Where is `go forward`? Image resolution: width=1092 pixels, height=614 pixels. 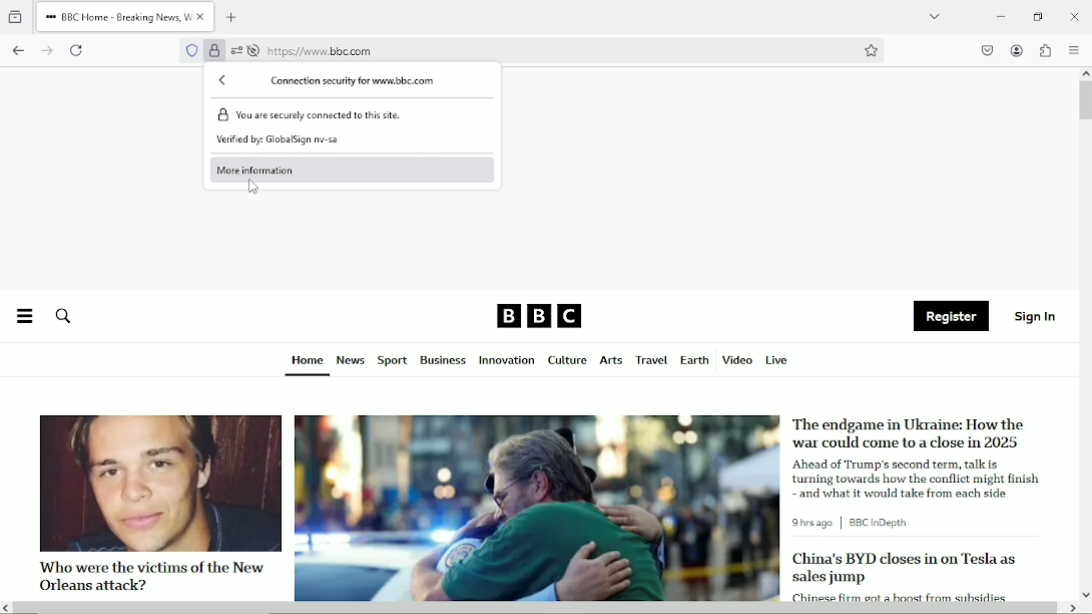 go forward is located at coordinates (46, 50).